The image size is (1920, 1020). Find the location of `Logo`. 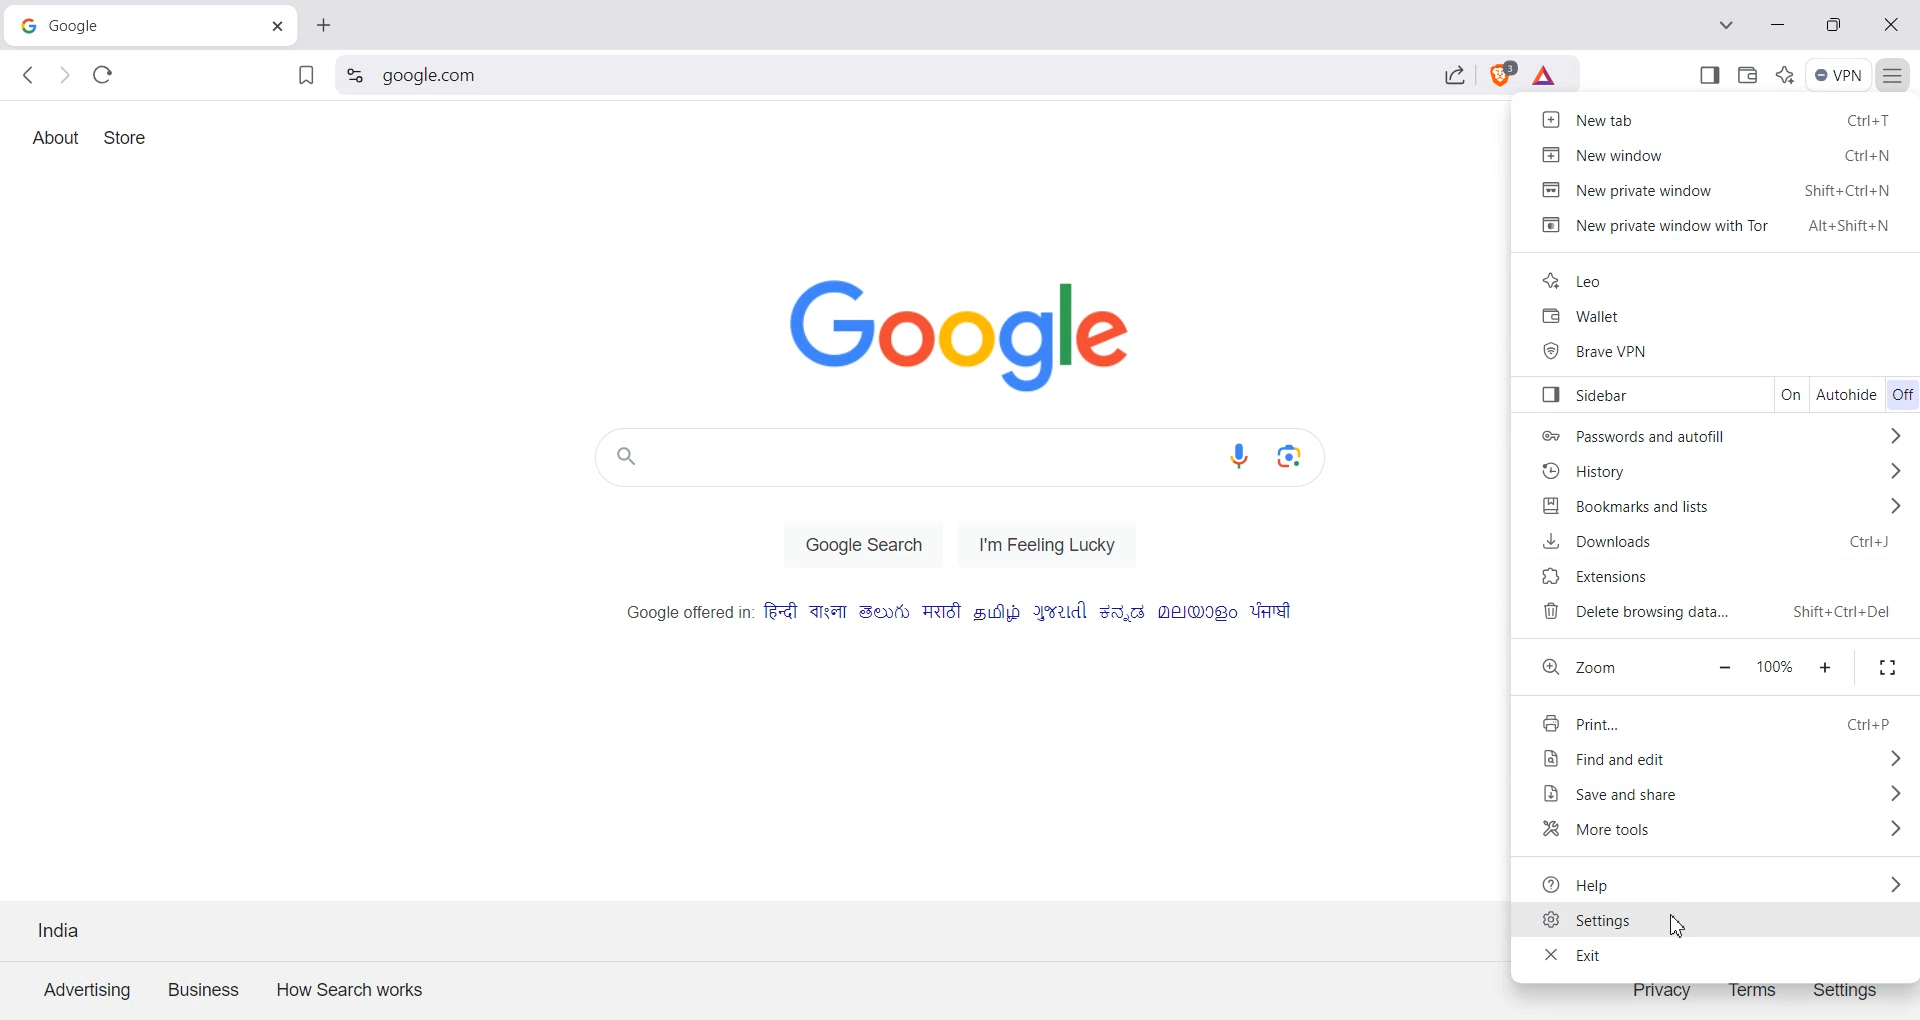

Logo is located at coordinates (978, 334).